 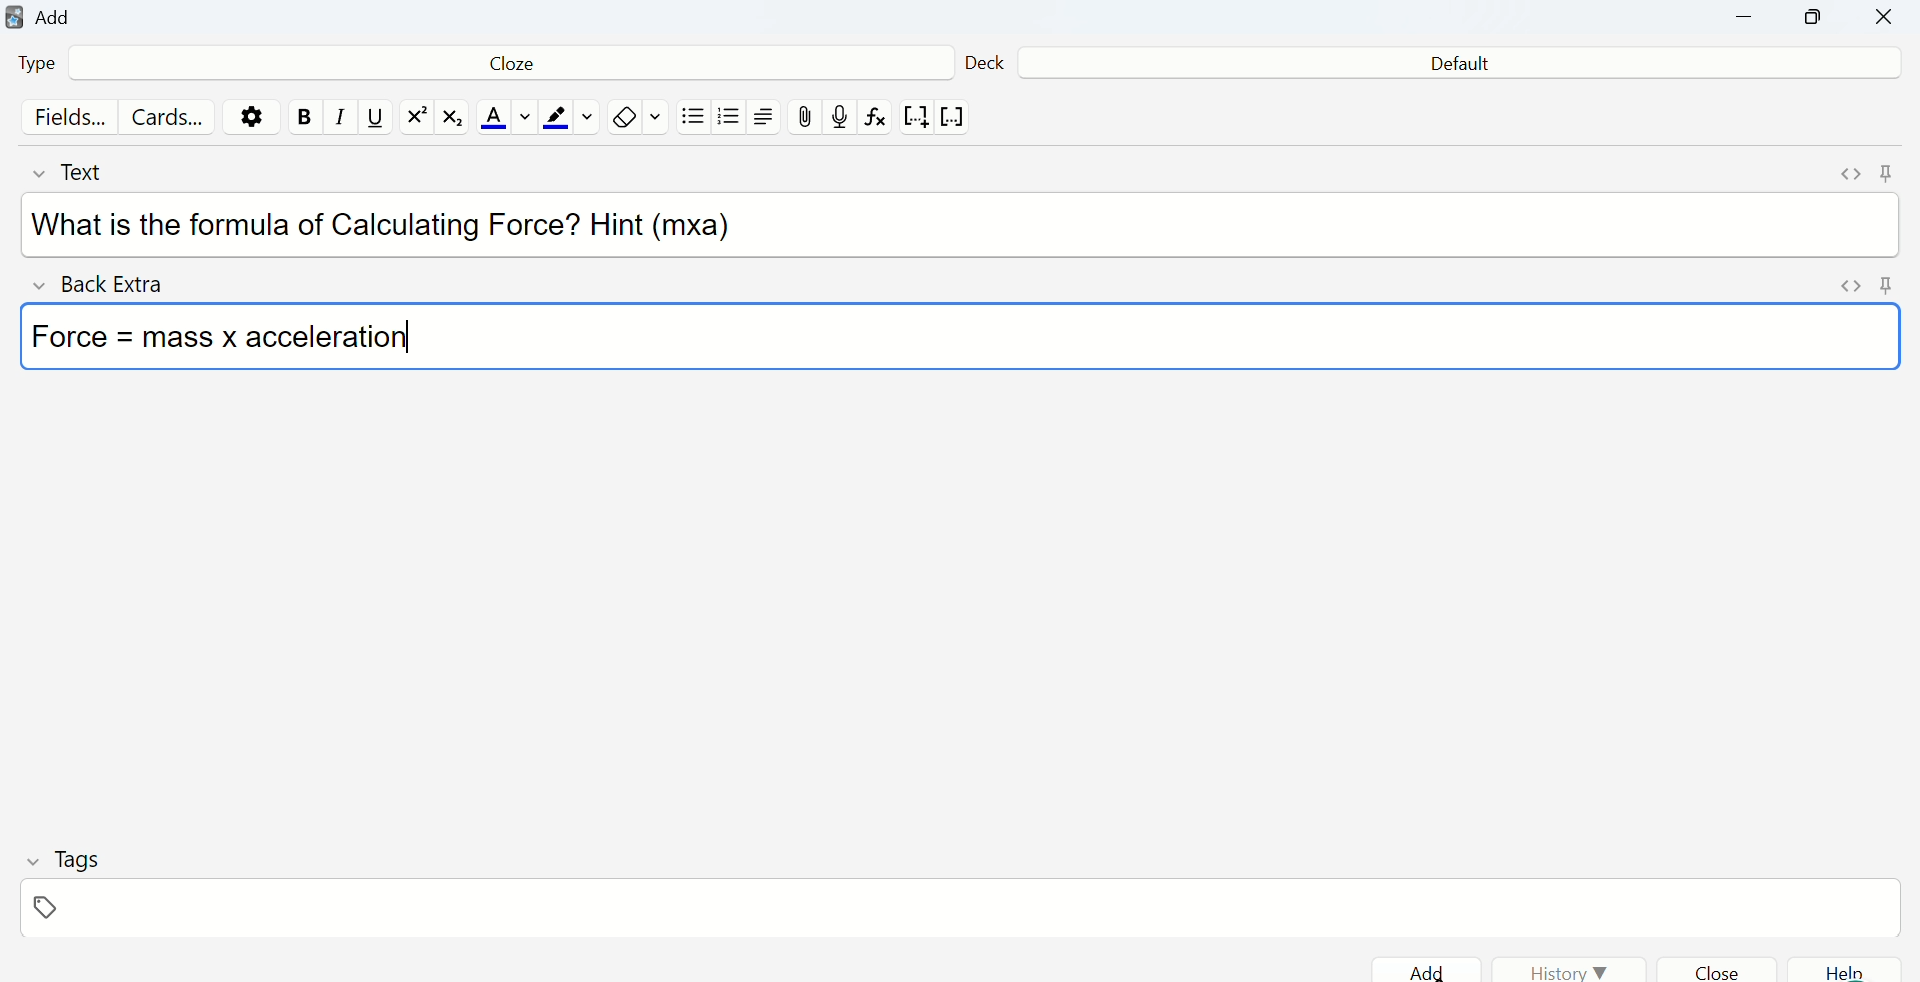 I want to click on Eraser, so click(x=638, y=118).